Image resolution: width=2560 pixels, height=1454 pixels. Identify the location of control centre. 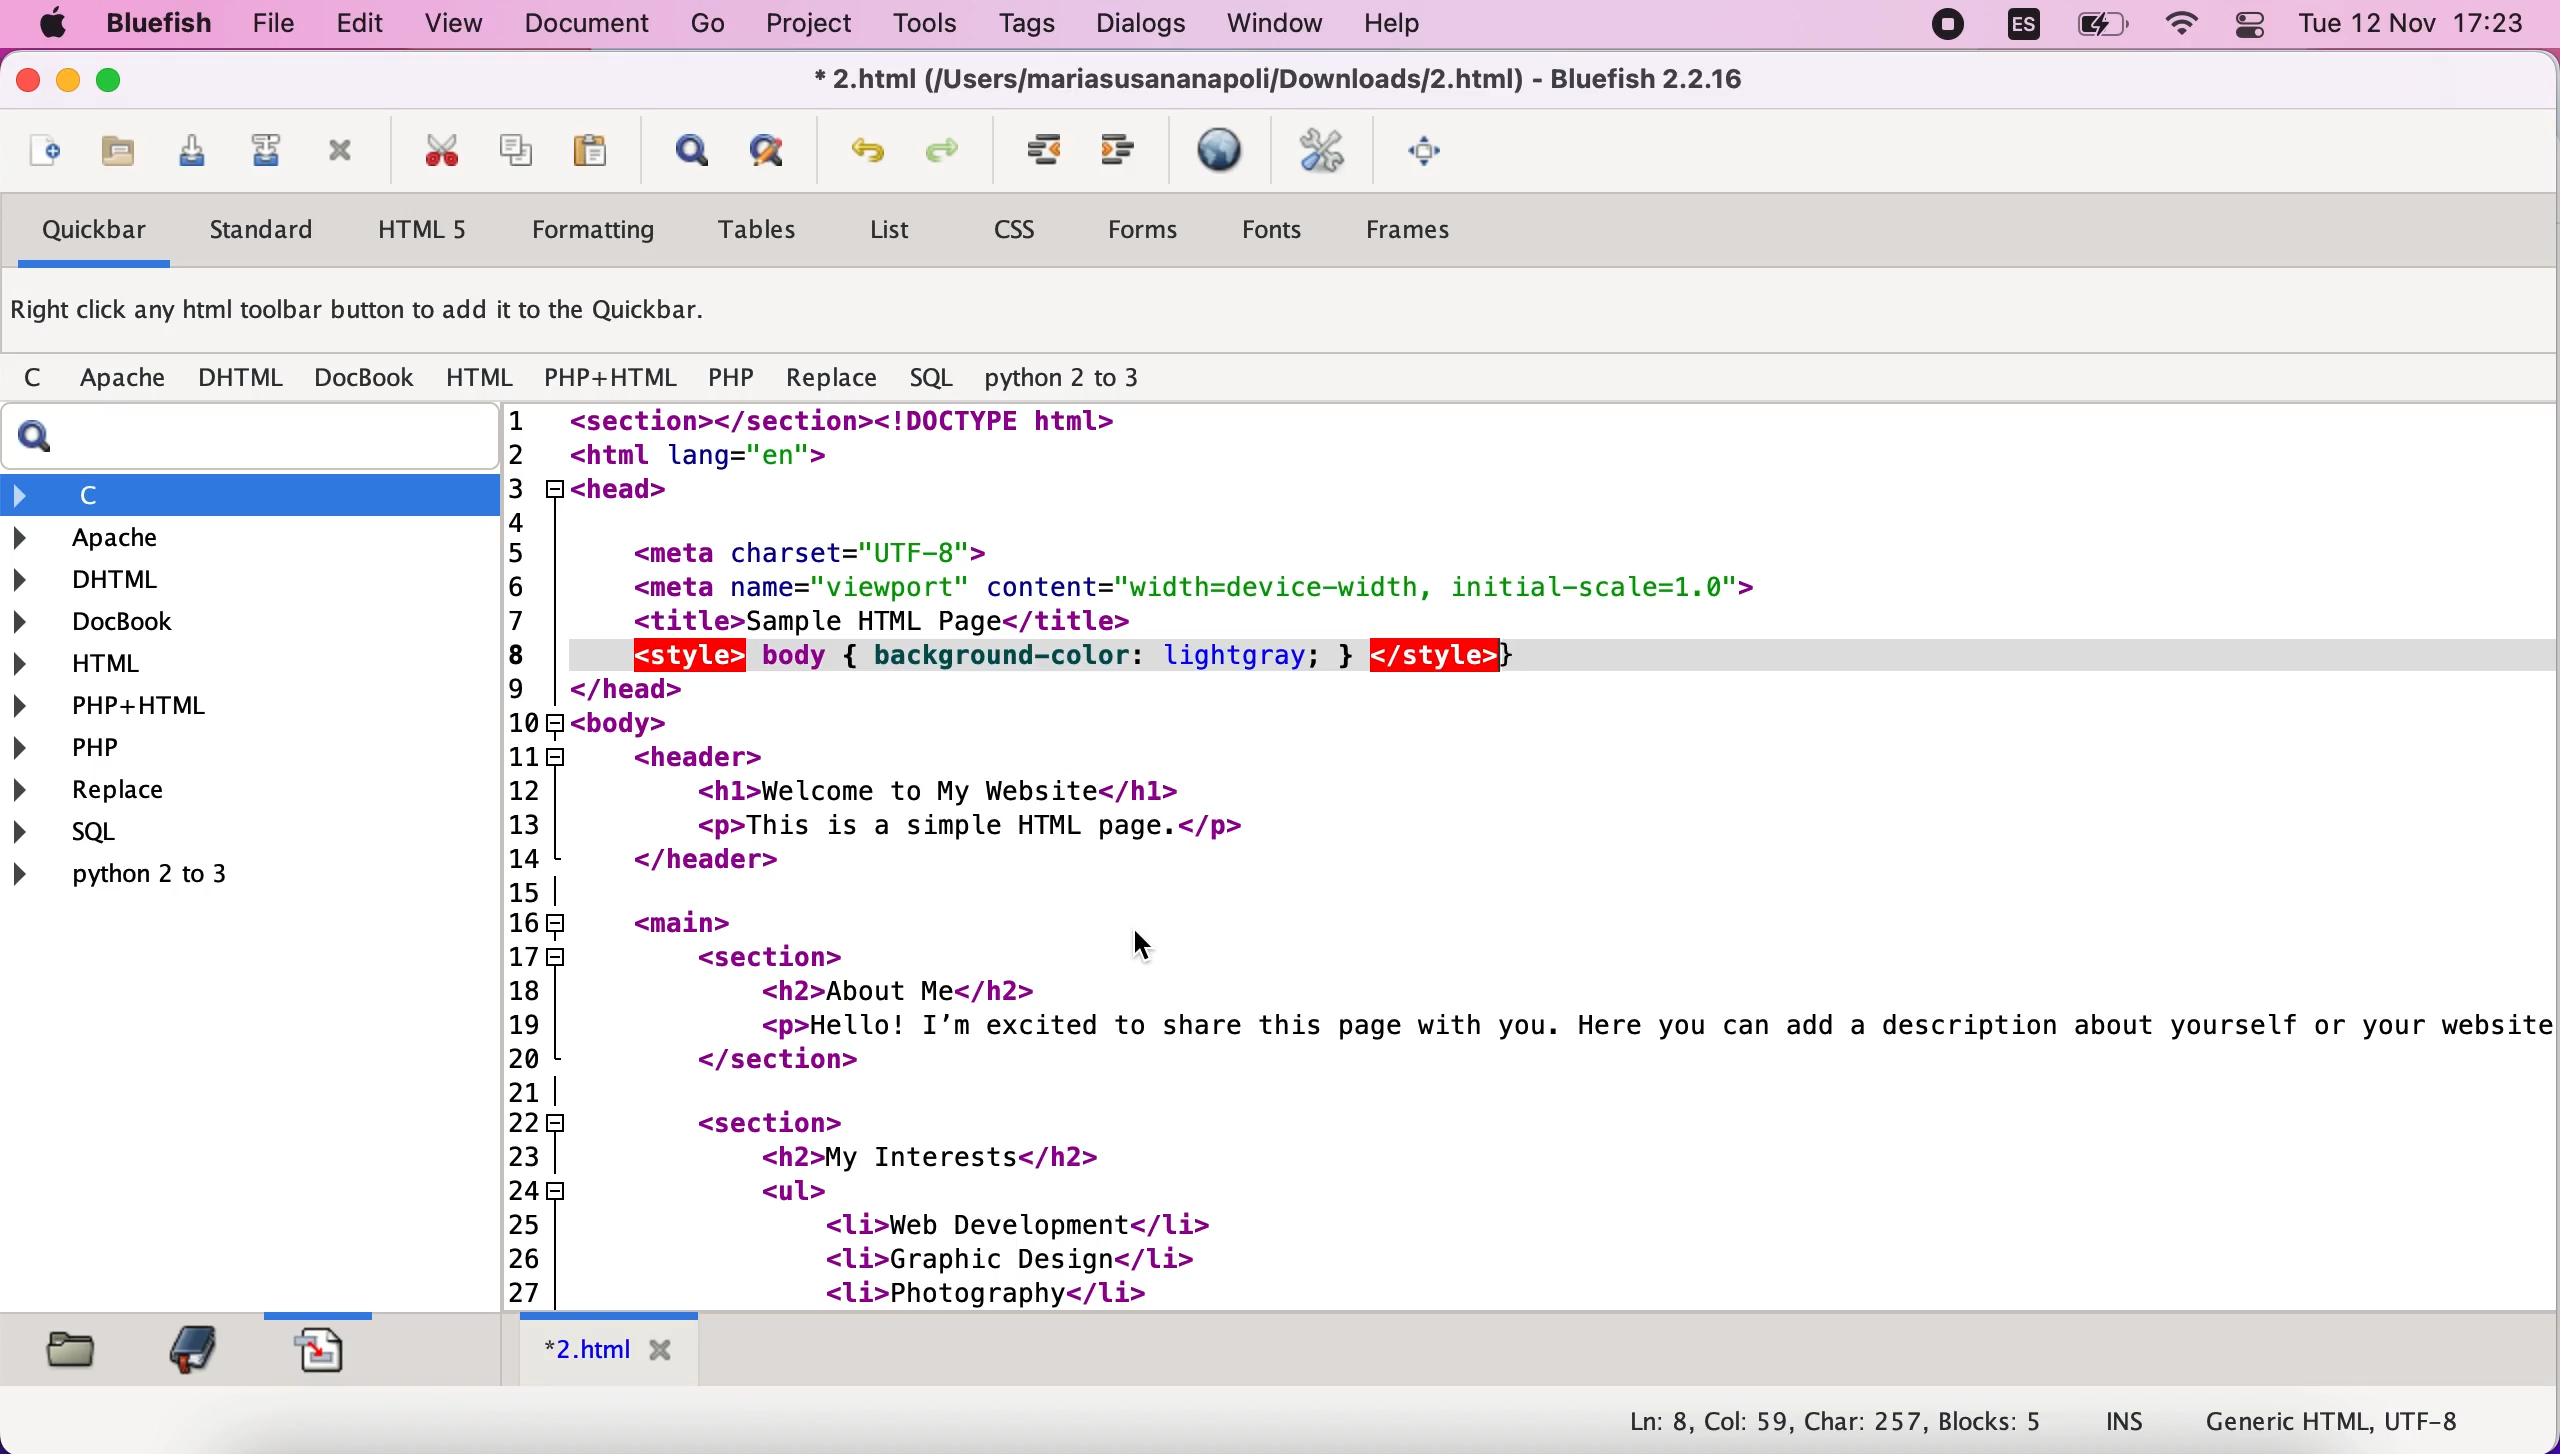
(2248, 29).